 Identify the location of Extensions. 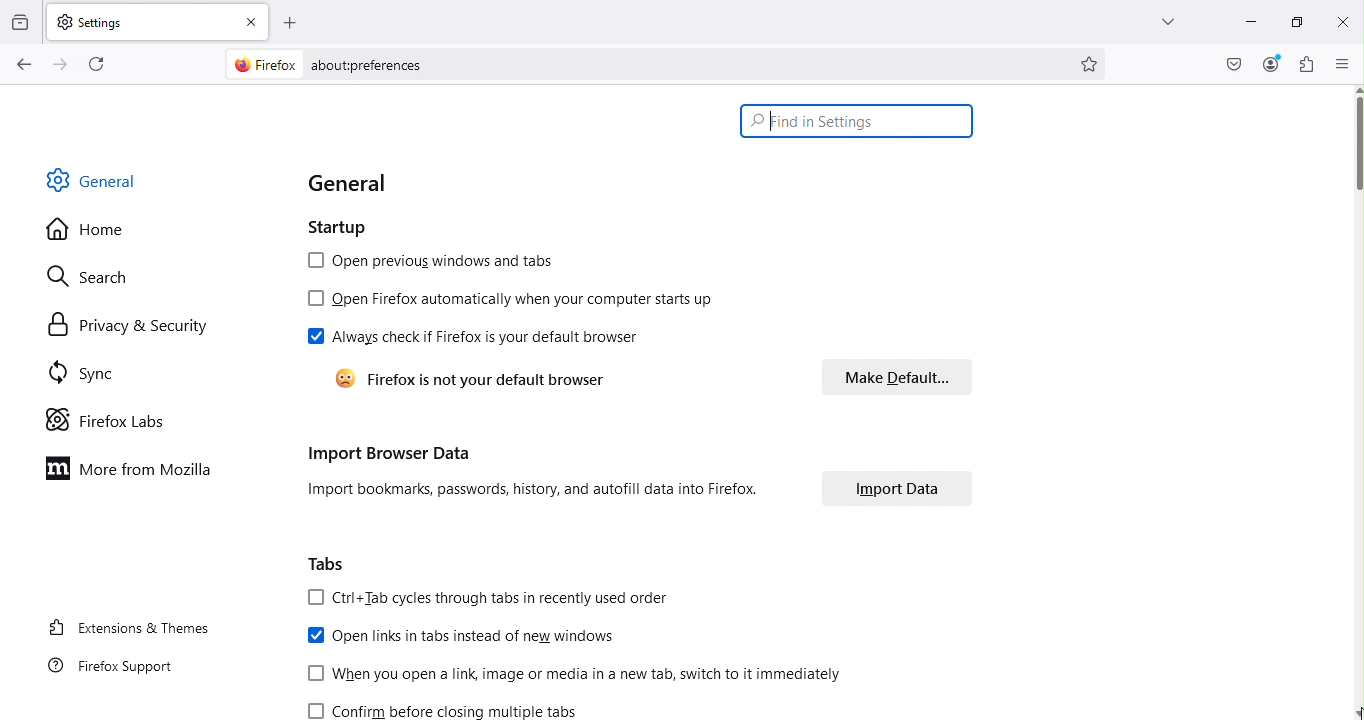
(1307, 64).